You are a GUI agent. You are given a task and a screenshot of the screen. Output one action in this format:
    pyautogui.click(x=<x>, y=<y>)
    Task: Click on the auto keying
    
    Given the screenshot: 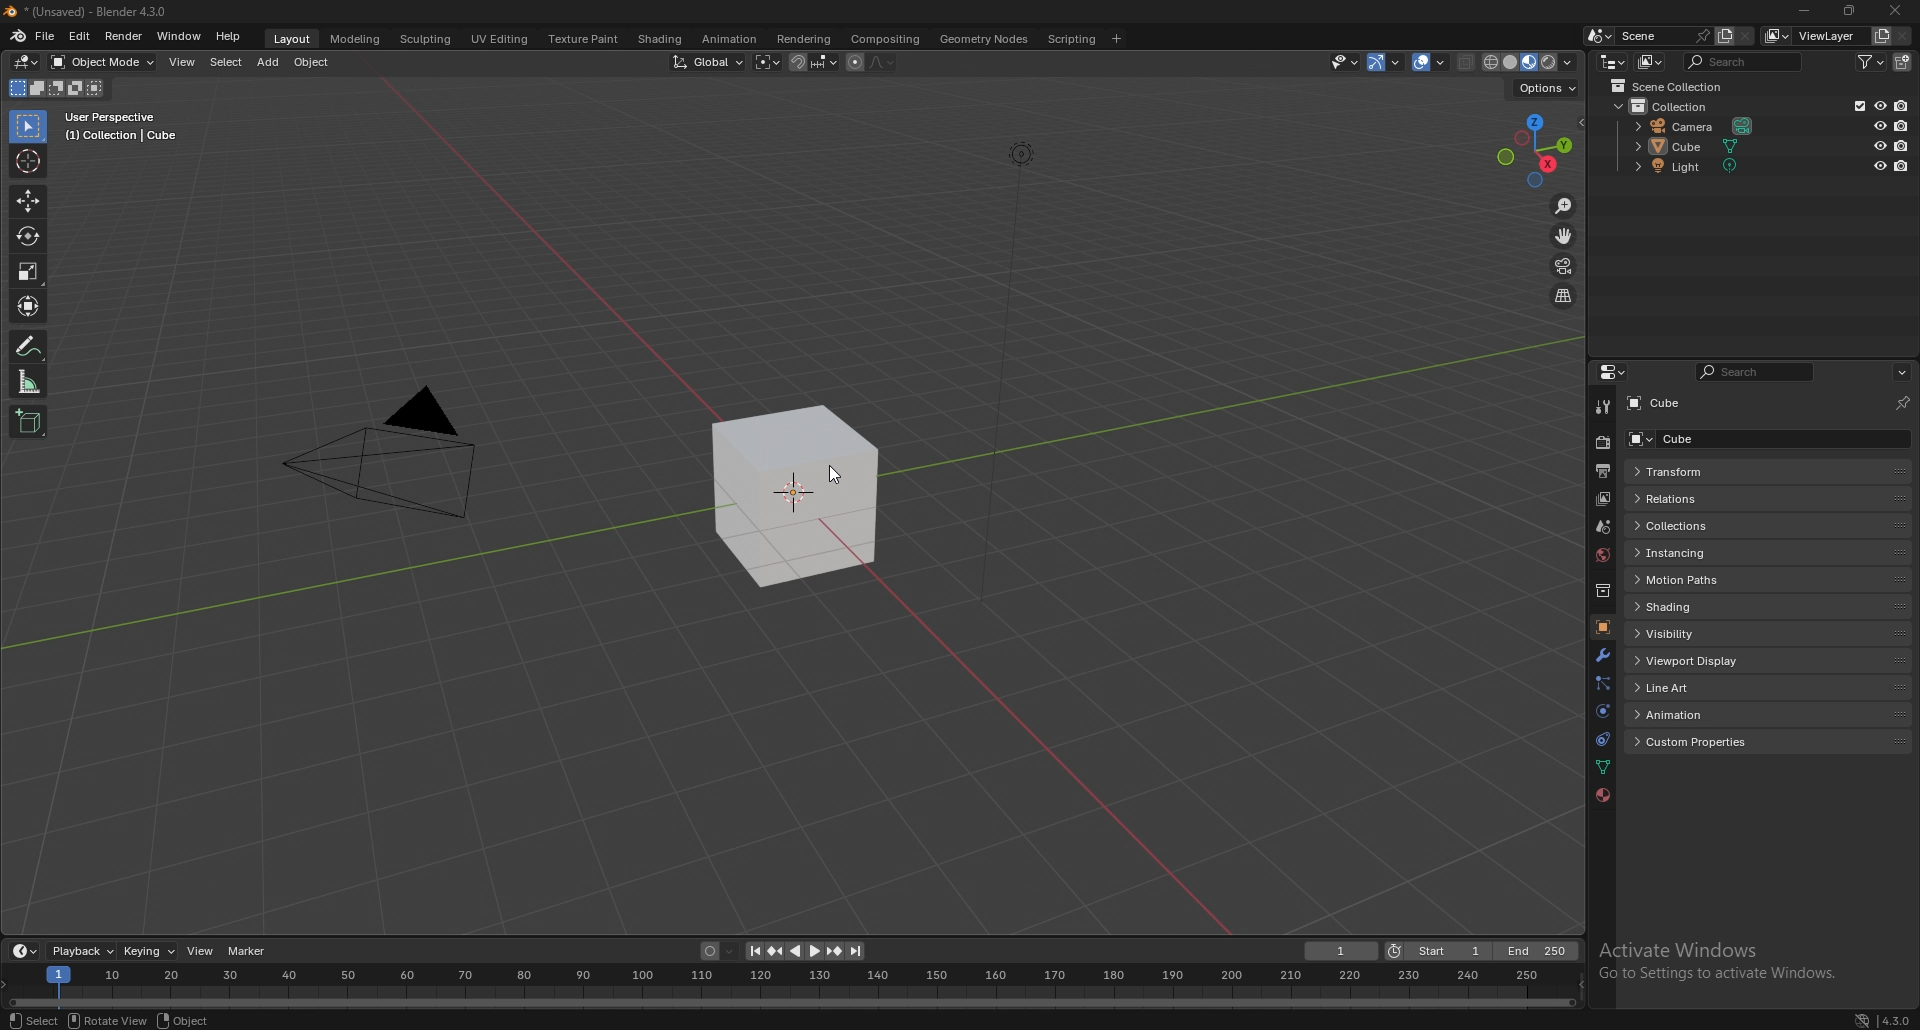 What is the action you would take?
    pyautogui.click(x=719, y=952)
    